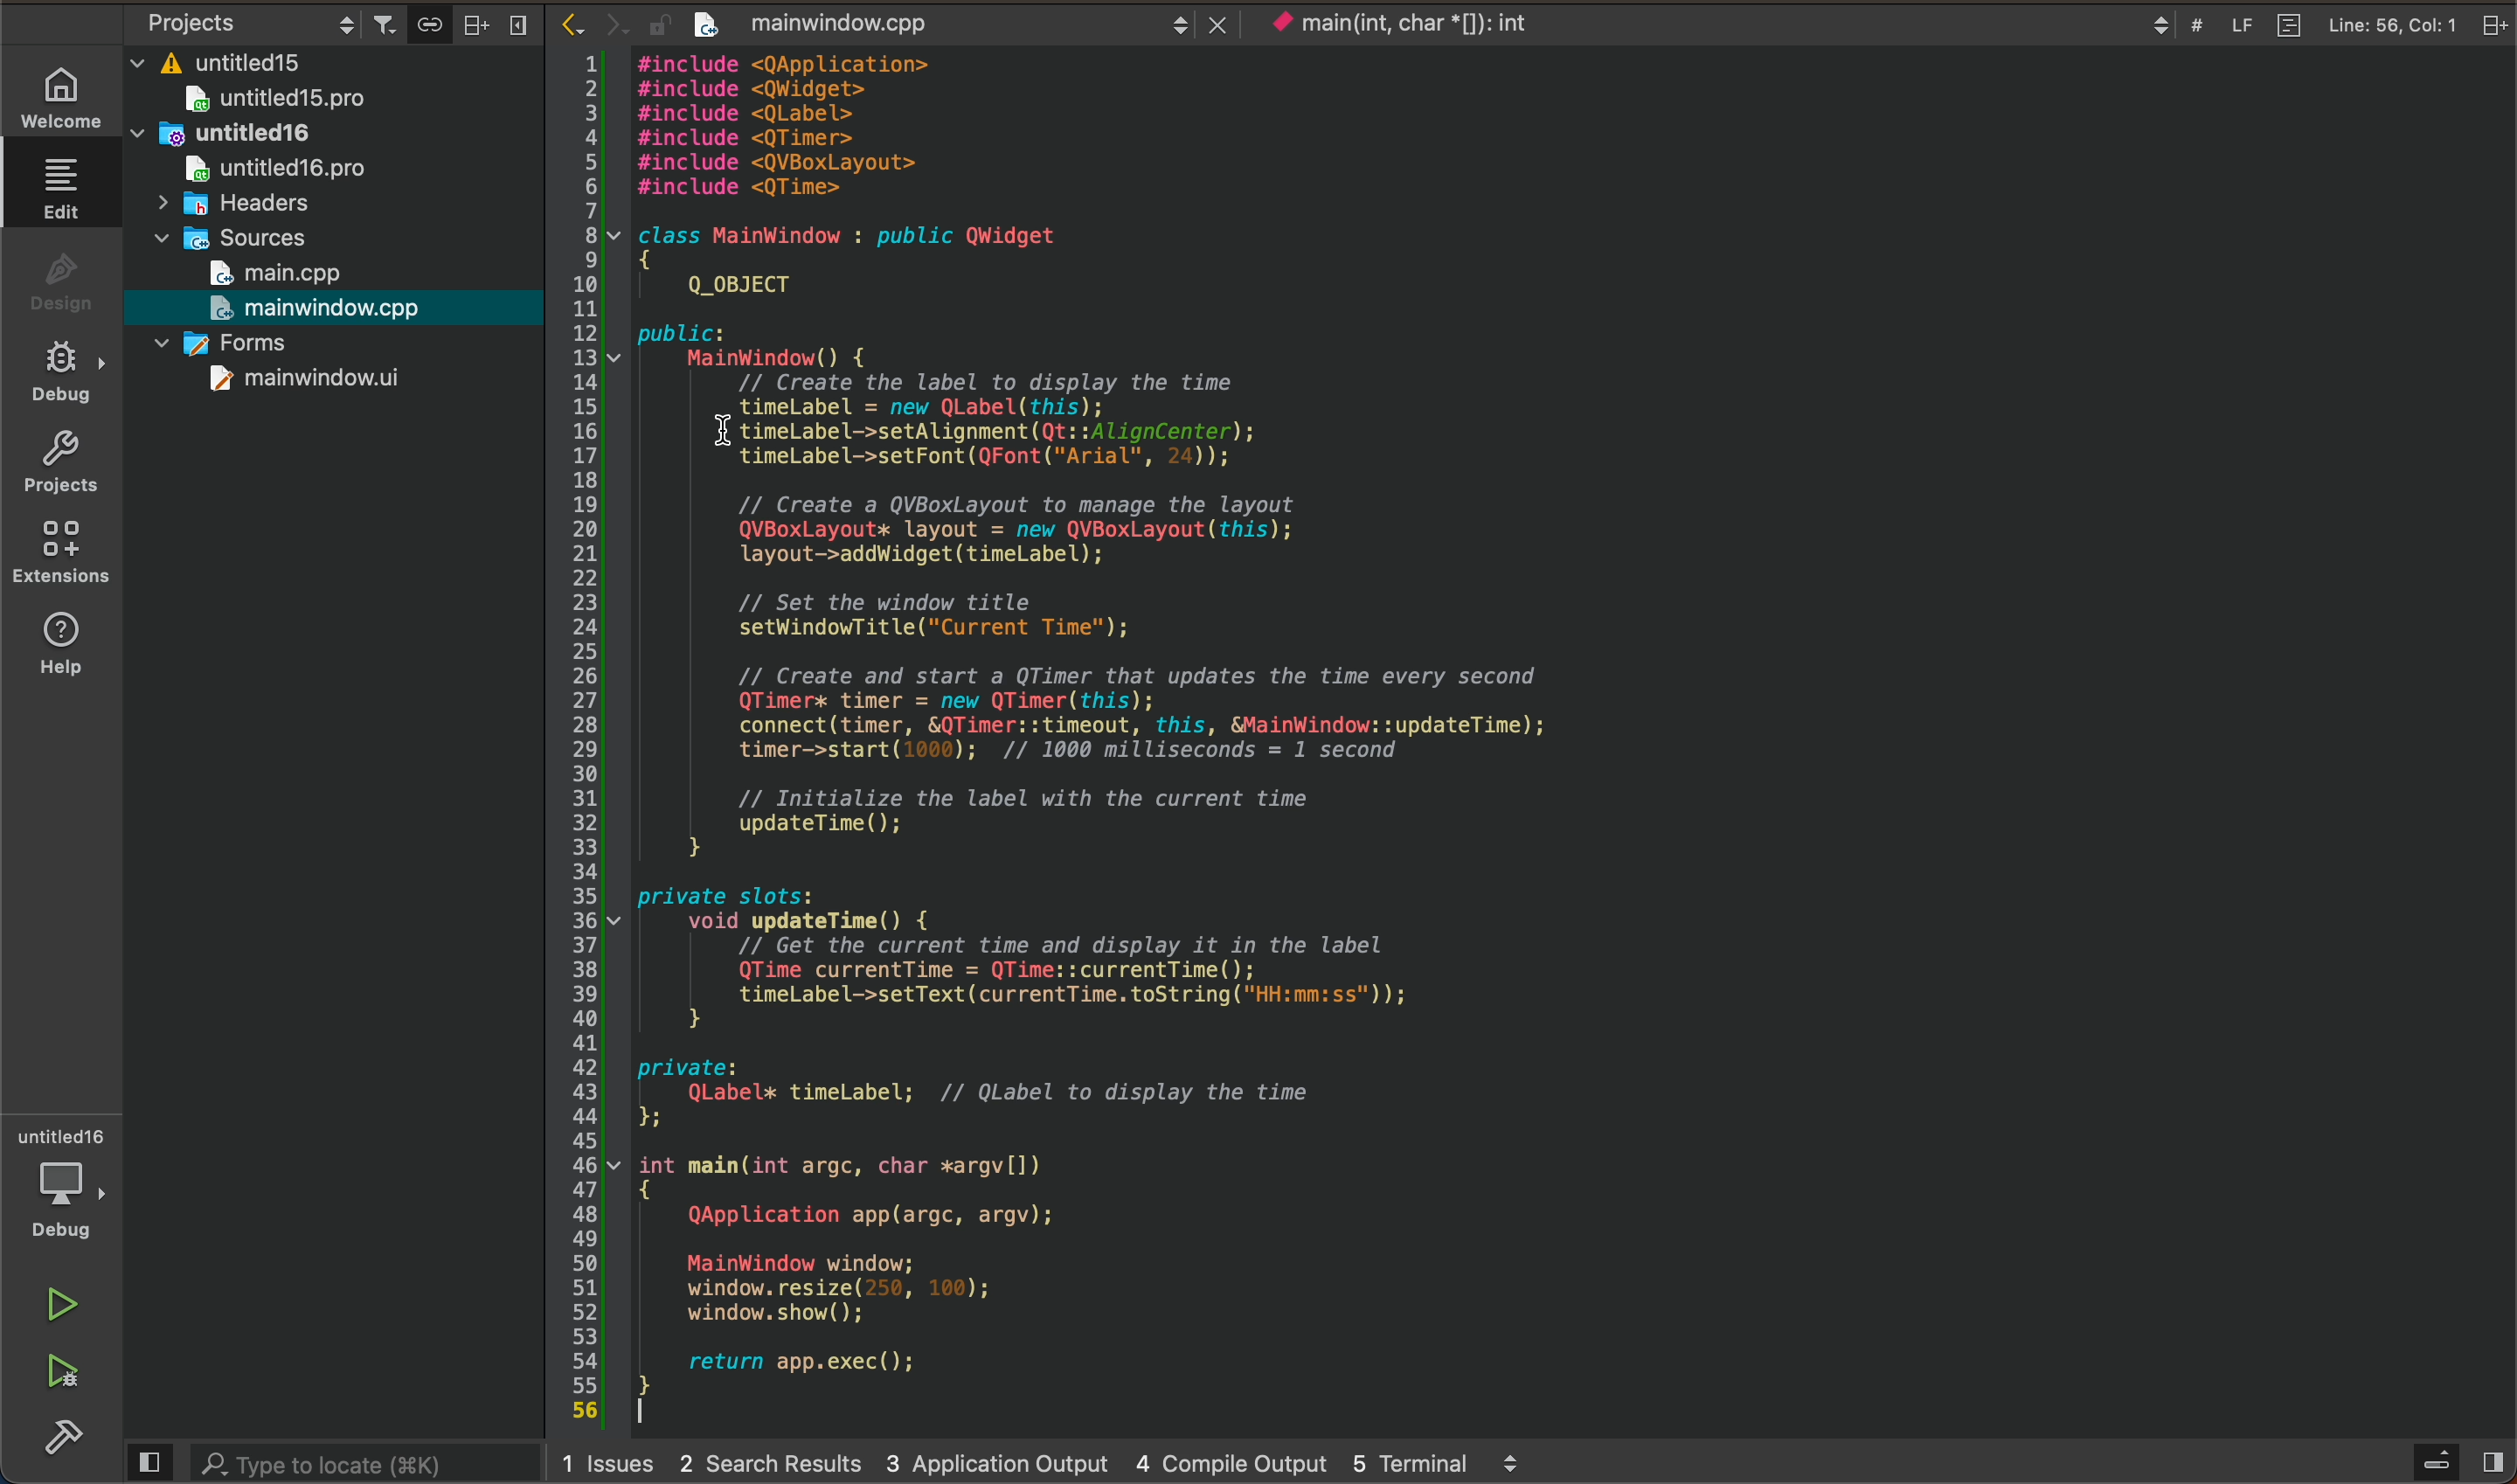 The height and width of the screenshot is (1484, 2517). What do you see at coordinates (60, 95) in the screenshot?
I see `WELCOME` at bounding box center [60, 95].